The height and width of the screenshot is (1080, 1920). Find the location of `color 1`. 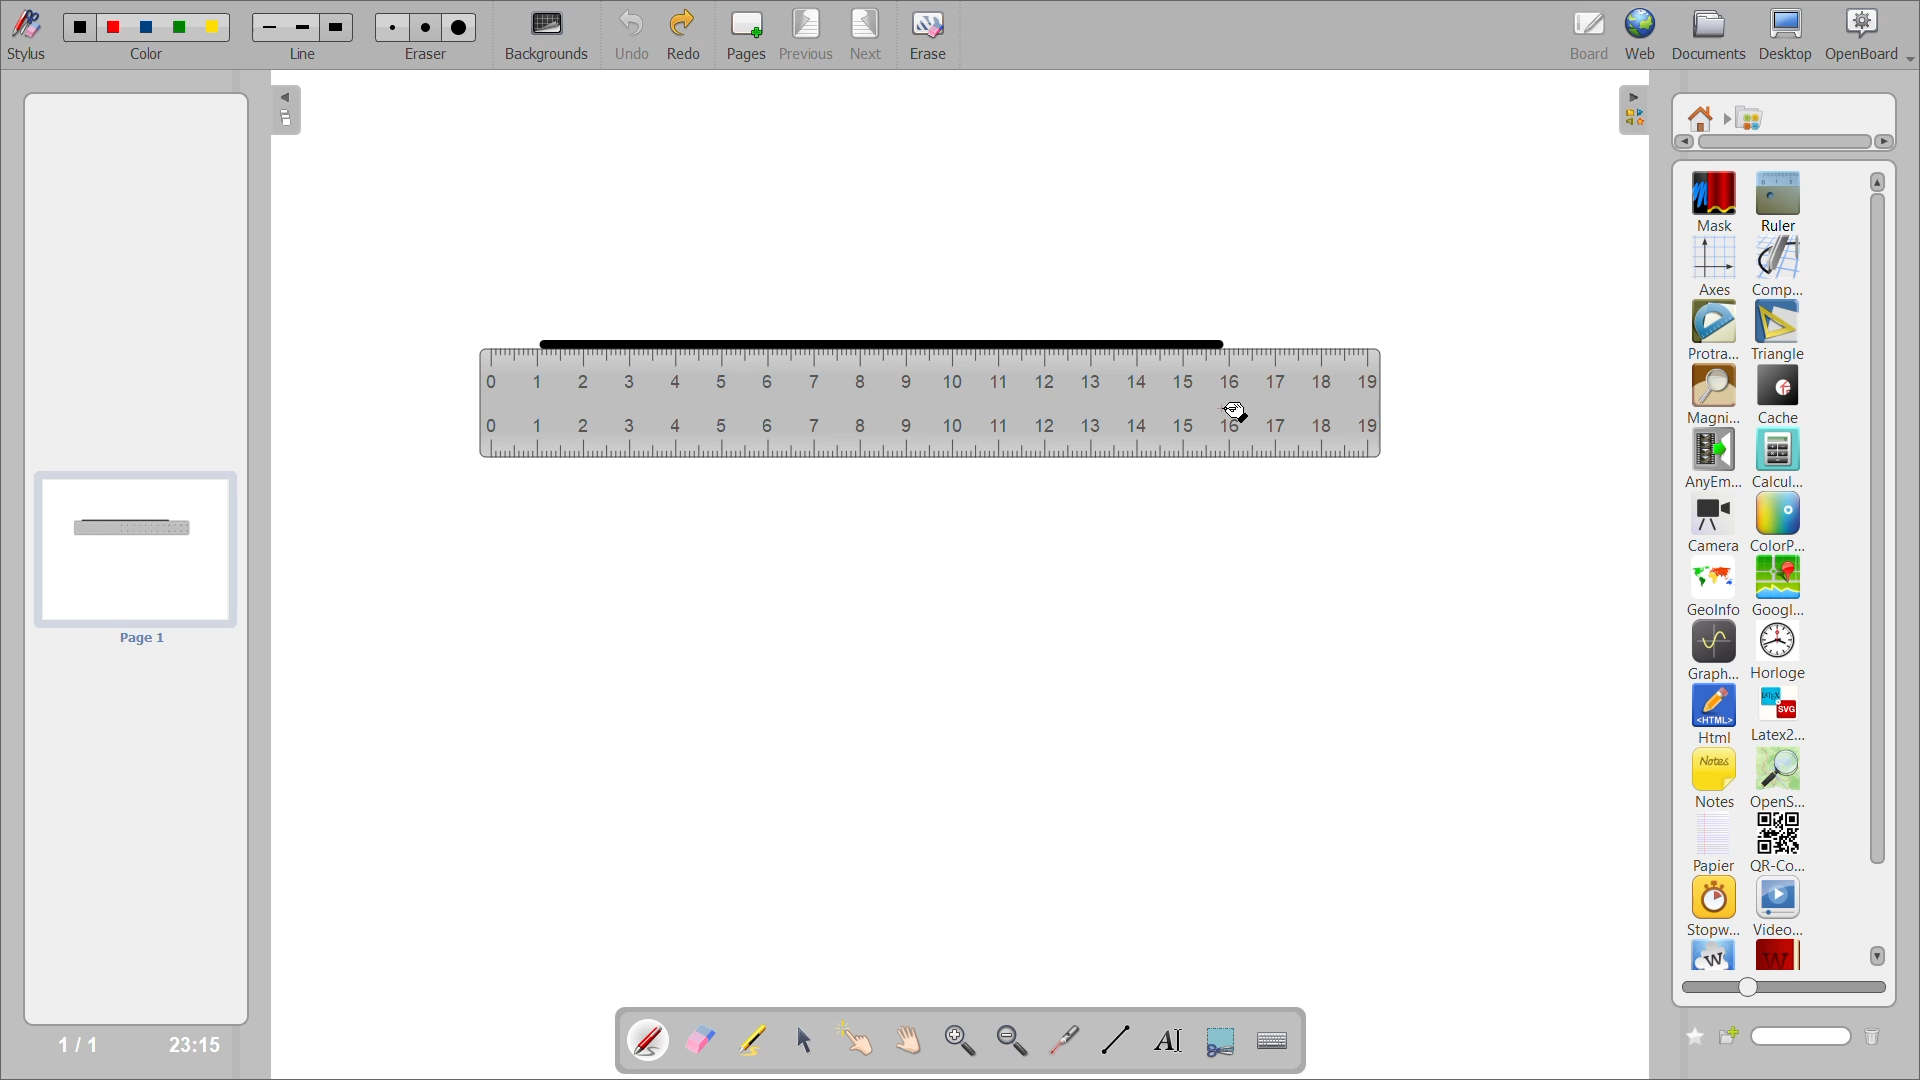

color 1 is located at coordinates (75, 26).